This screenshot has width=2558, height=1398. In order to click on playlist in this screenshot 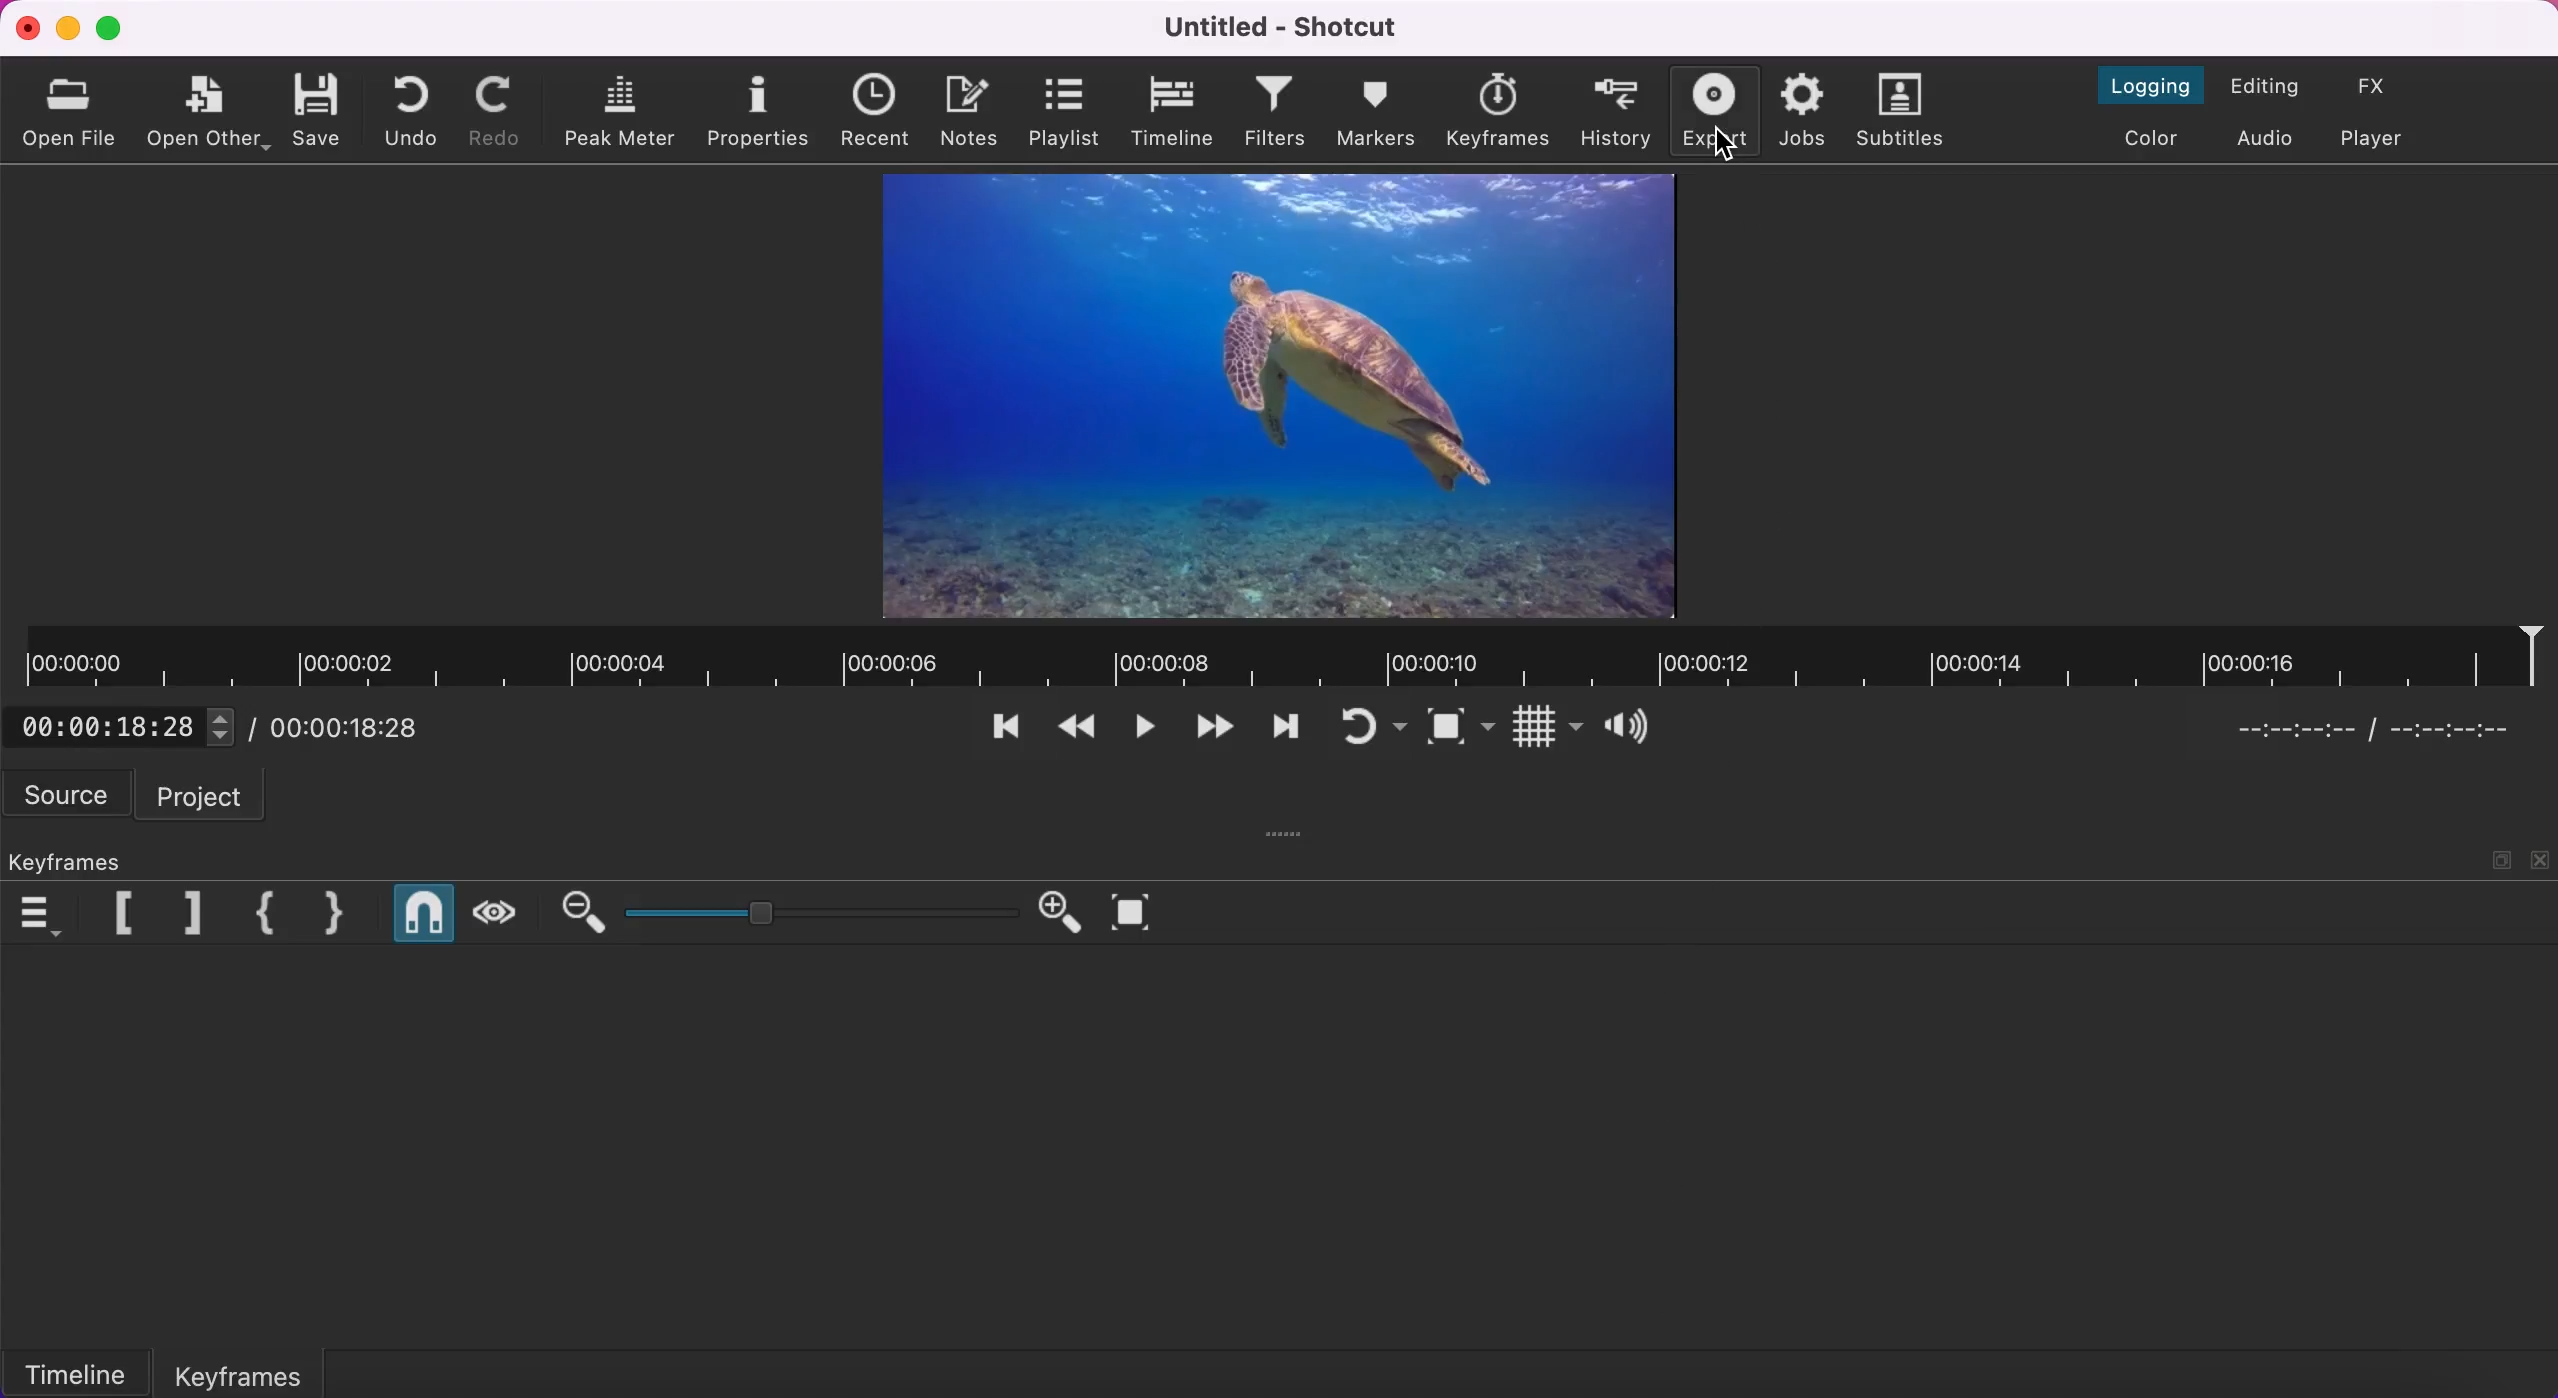, I will do `click(1063, 110)`.